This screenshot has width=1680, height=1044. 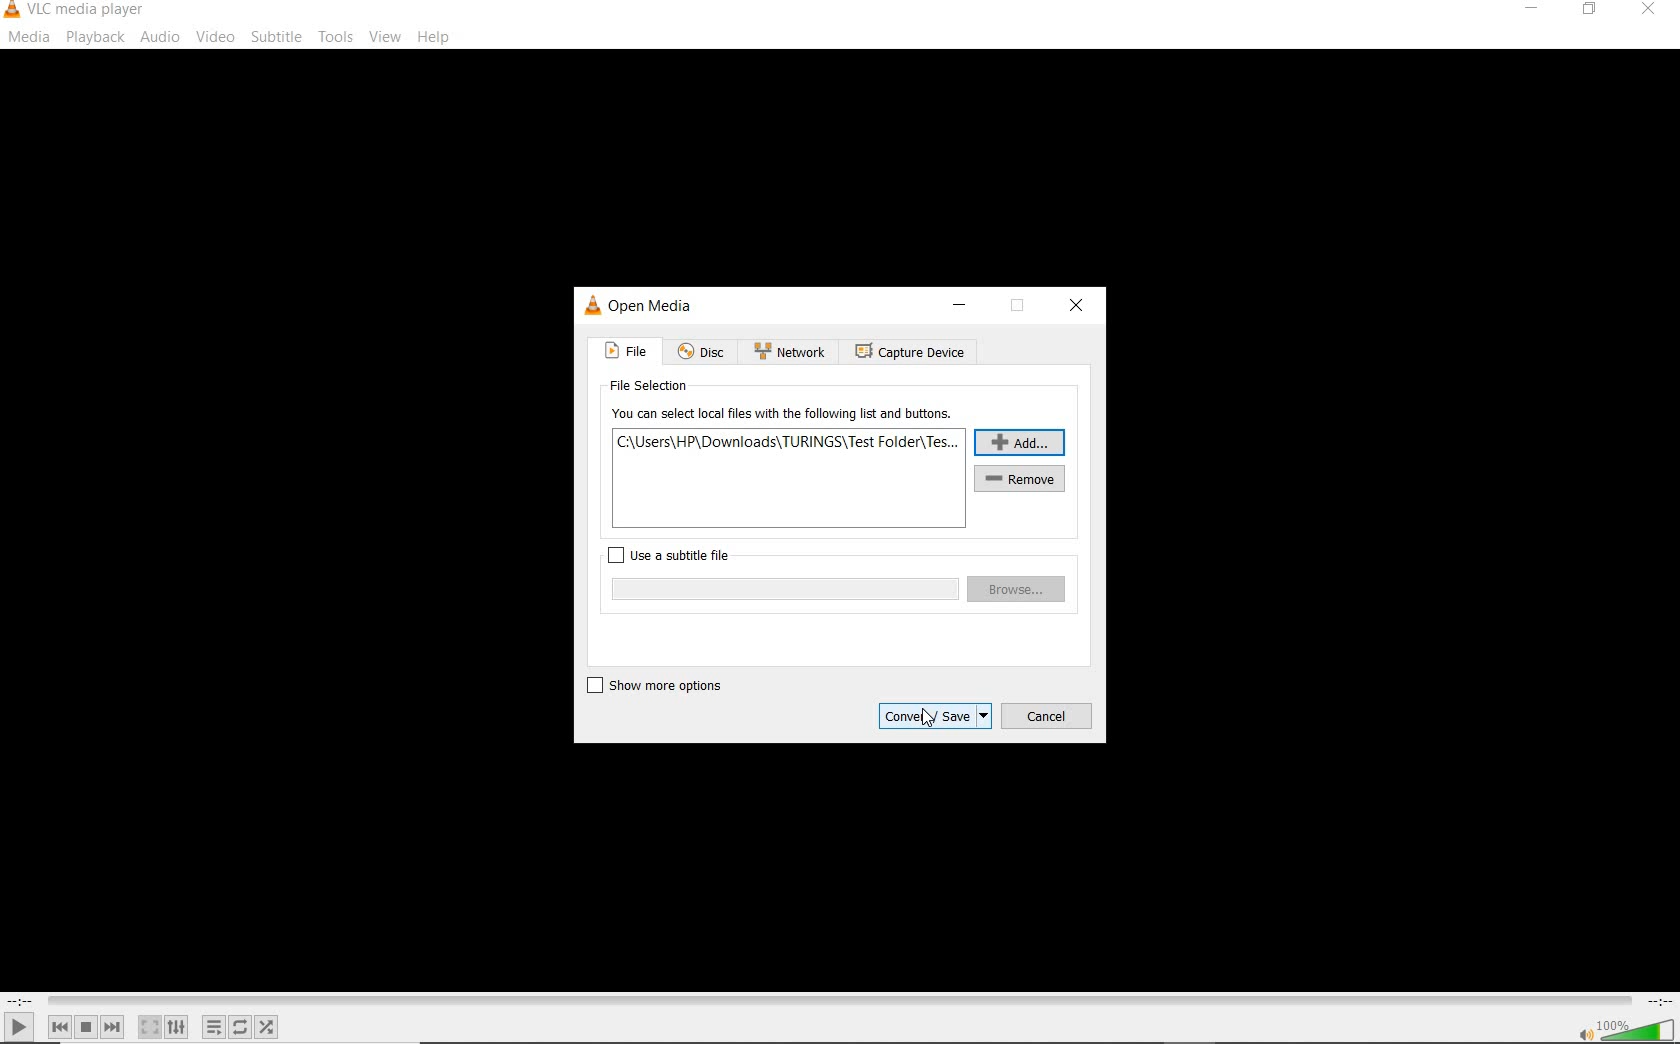 I want to click on browse input box, so click(x=782, y=589).